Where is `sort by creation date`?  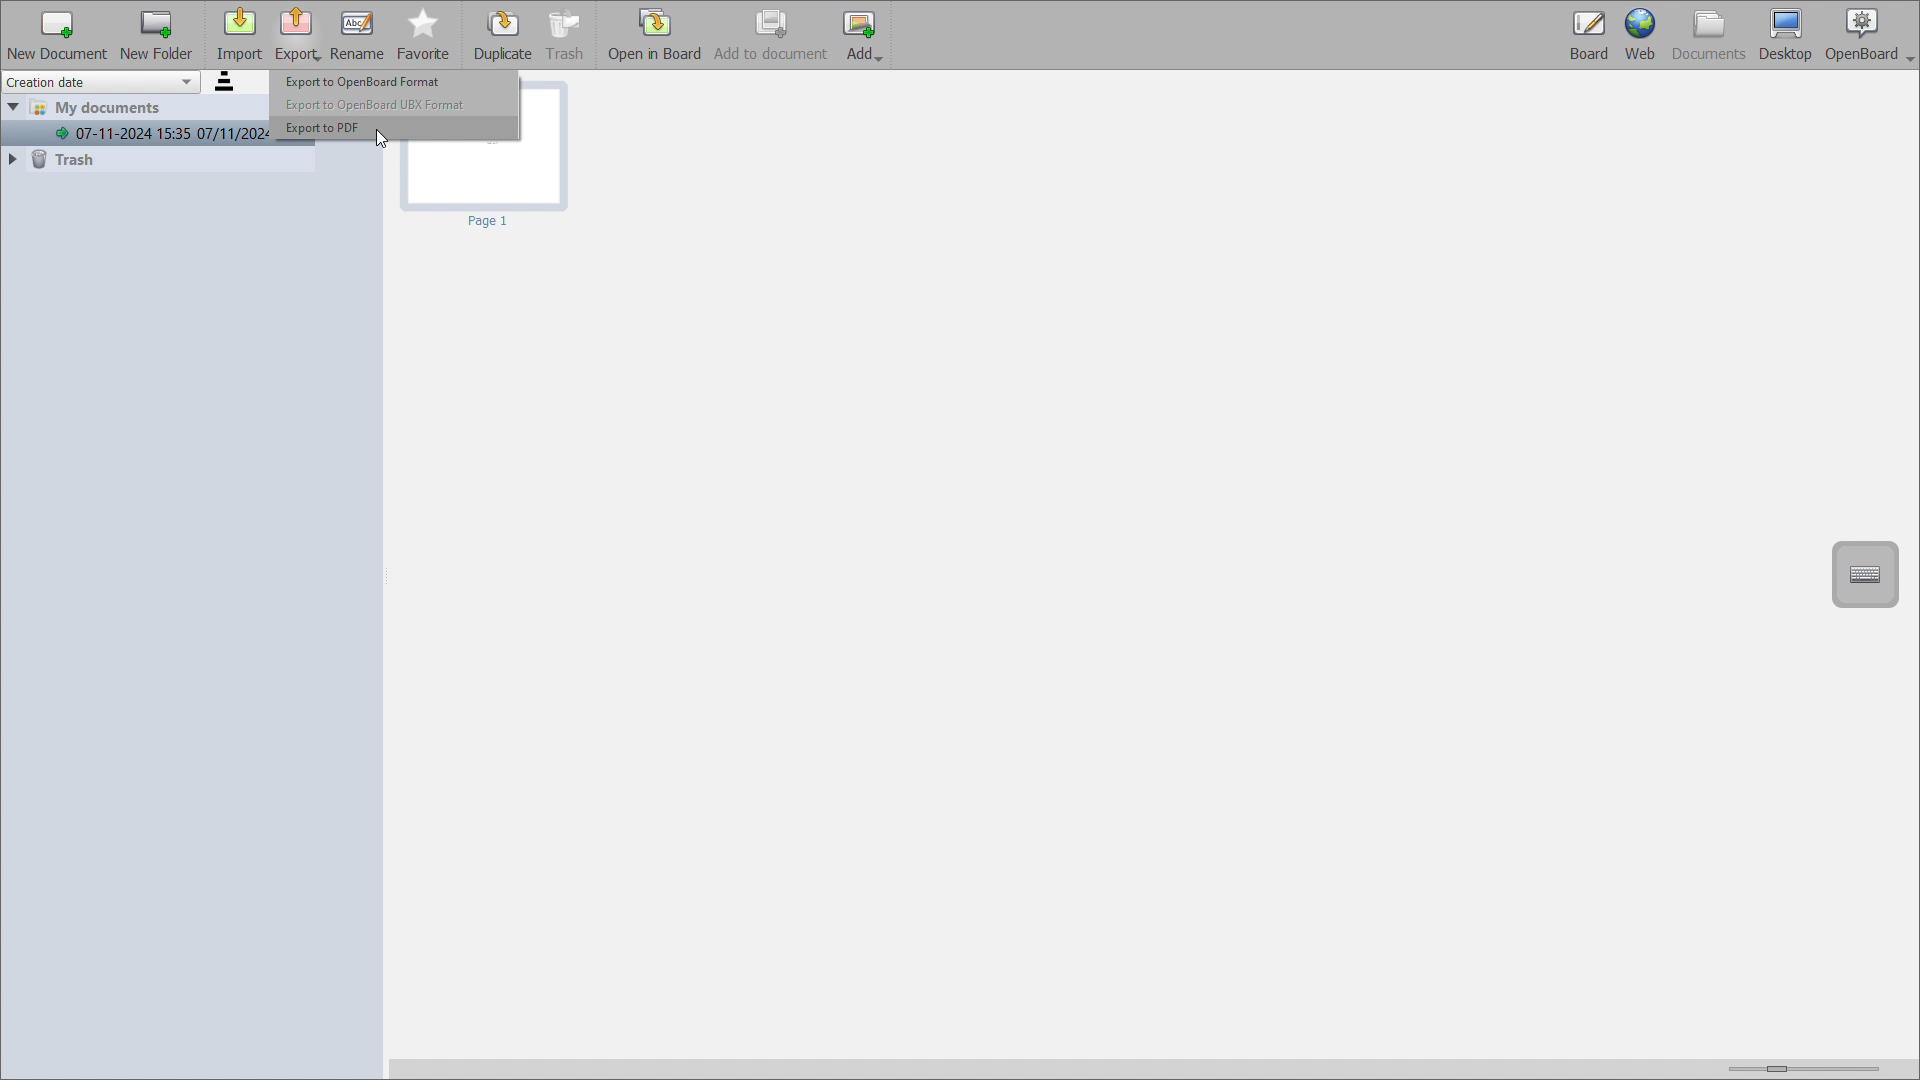 sort by creation date is located at coordinates (101, 82).